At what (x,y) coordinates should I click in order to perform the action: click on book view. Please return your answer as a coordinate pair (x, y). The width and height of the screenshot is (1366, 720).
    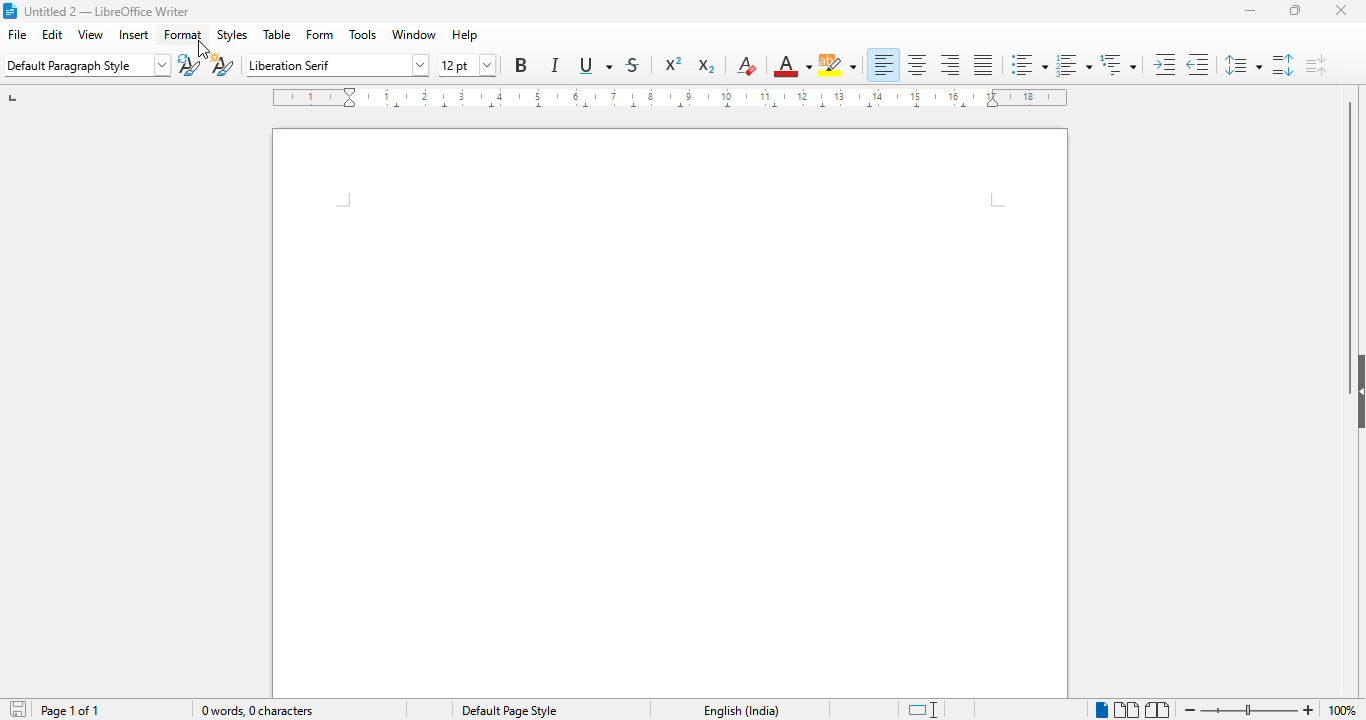
    Looking at the image, I should click on (1159, 709).